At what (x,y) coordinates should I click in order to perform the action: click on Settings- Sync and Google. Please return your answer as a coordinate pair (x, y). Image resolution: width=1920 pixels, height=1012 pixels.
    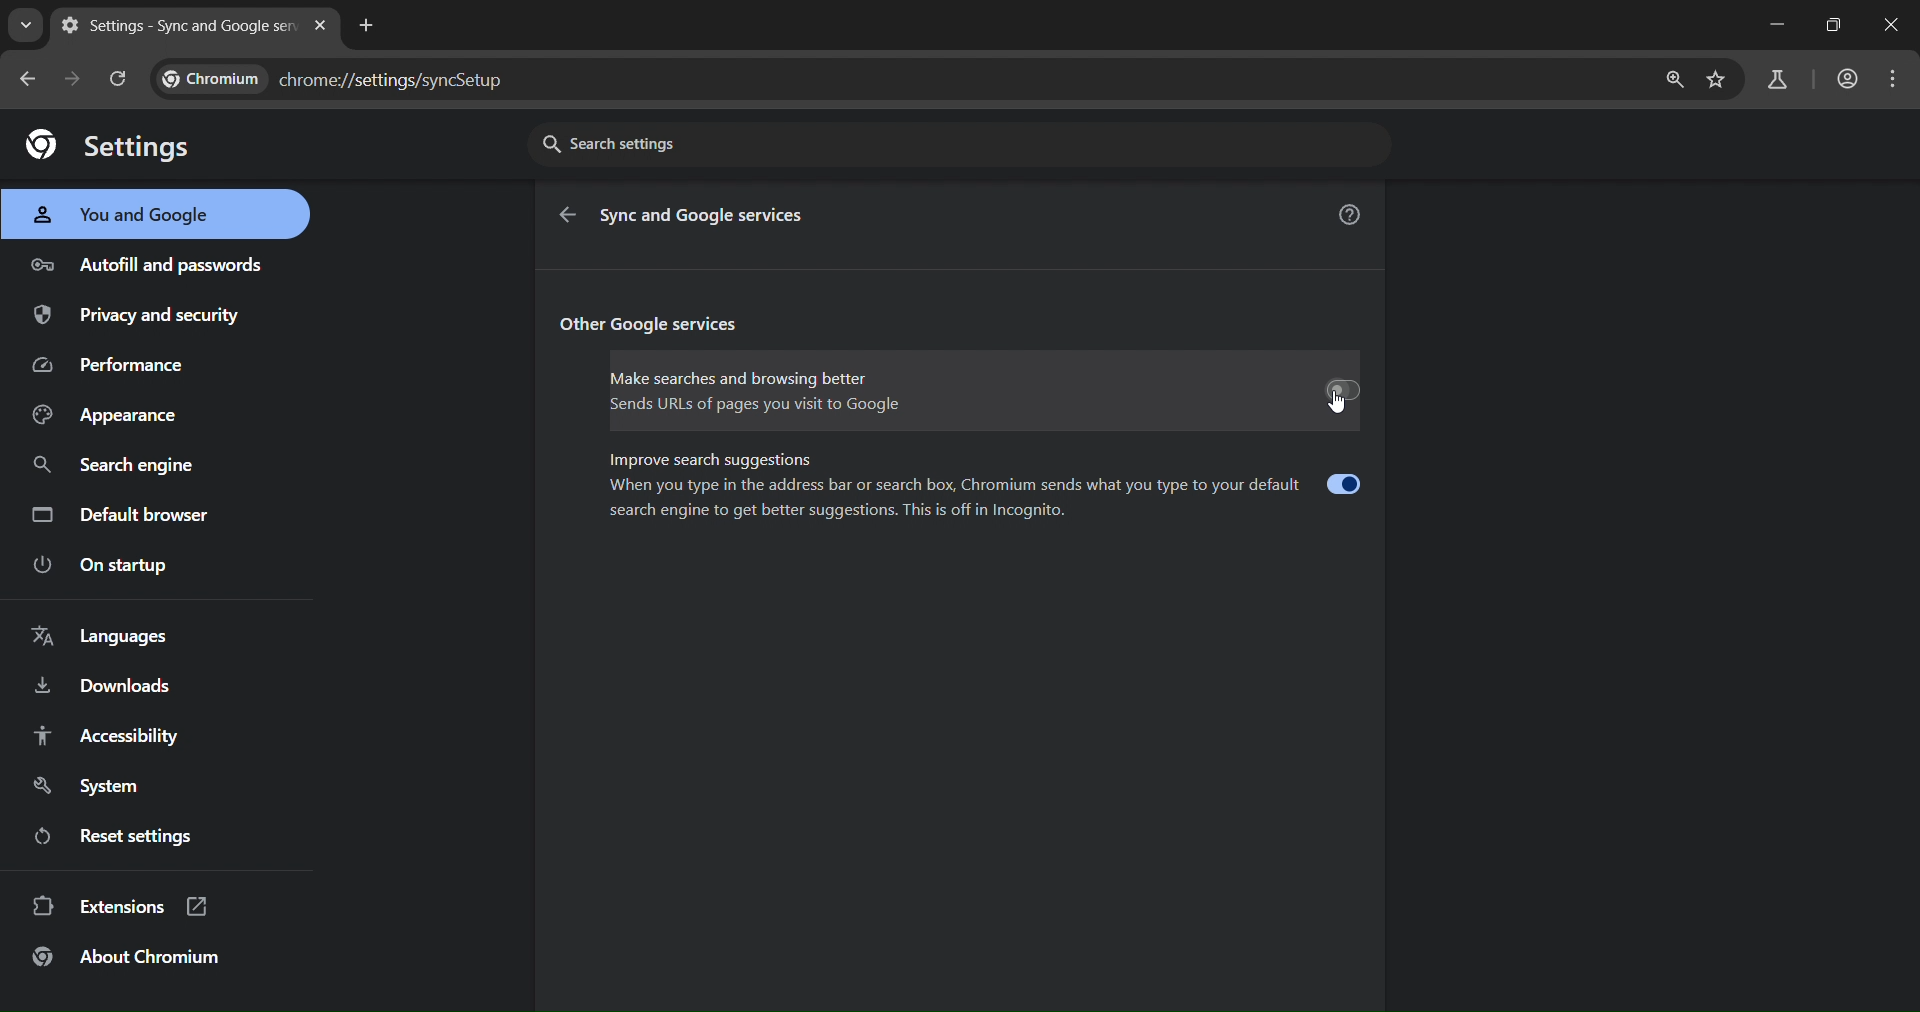
    Looking at the image, I should click on (179, 25).